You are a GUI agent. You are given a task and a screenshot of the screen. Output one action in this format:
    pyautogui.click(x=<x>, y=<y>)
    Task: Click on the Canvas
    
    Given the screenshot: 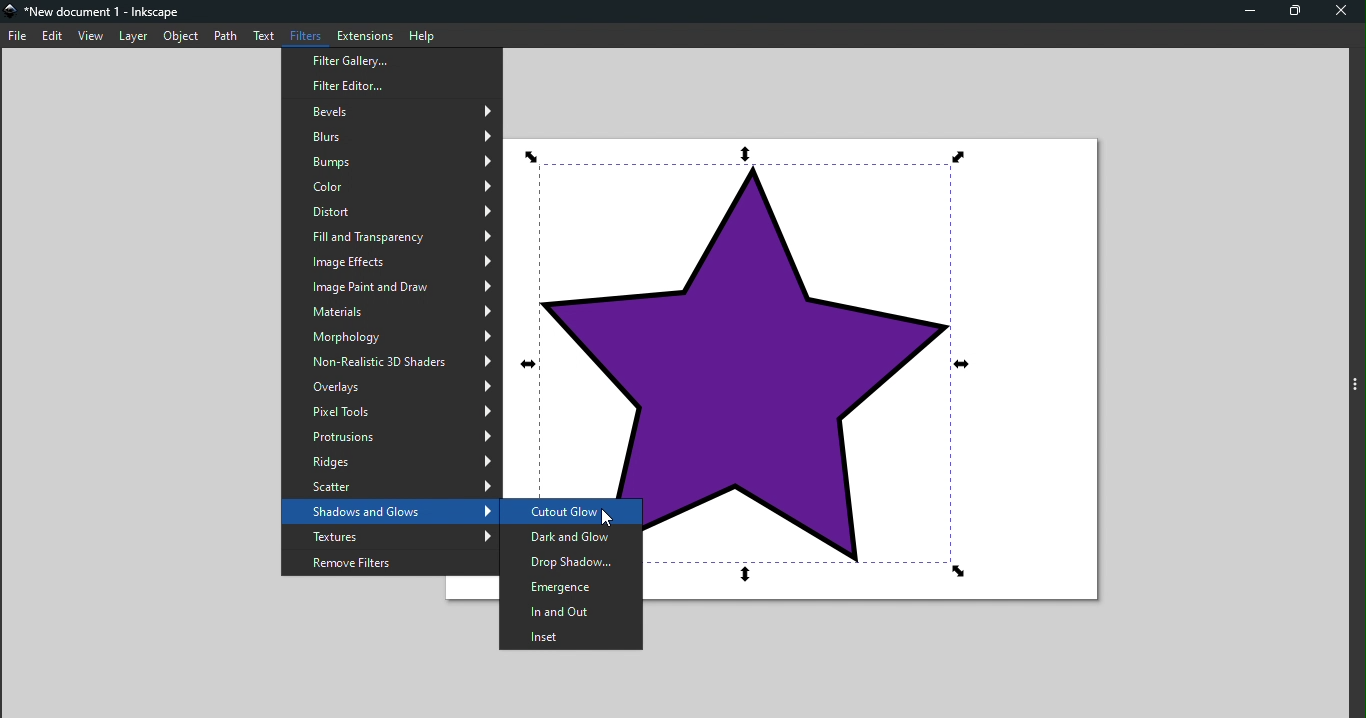 What is the action you would take?
    pyautogui.click(x=883, y=360)
    